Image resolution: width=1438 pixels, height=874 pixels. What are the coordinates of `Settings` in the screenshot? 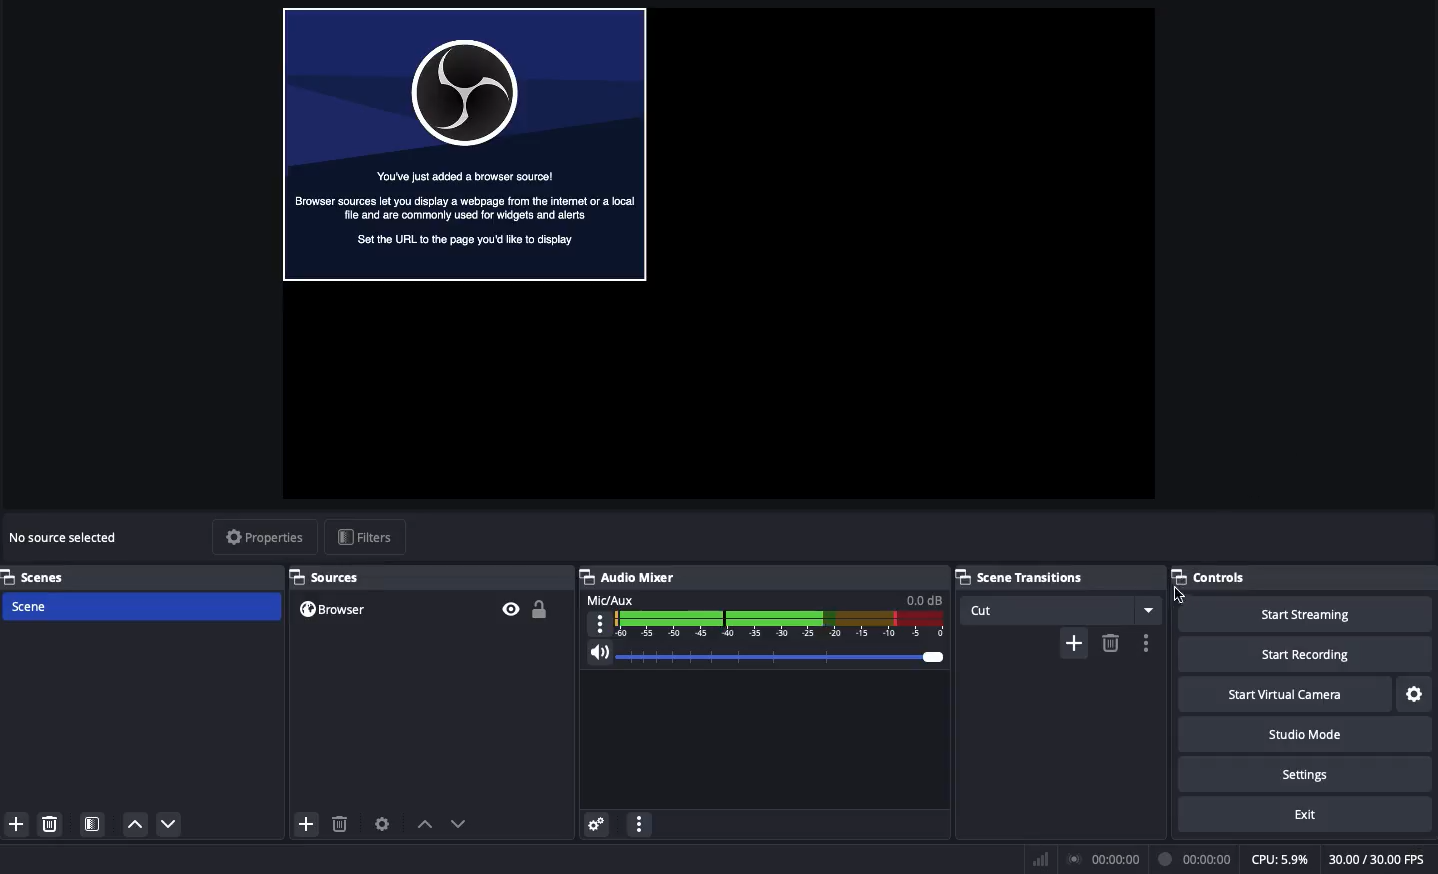 It's located at (1309, 775).